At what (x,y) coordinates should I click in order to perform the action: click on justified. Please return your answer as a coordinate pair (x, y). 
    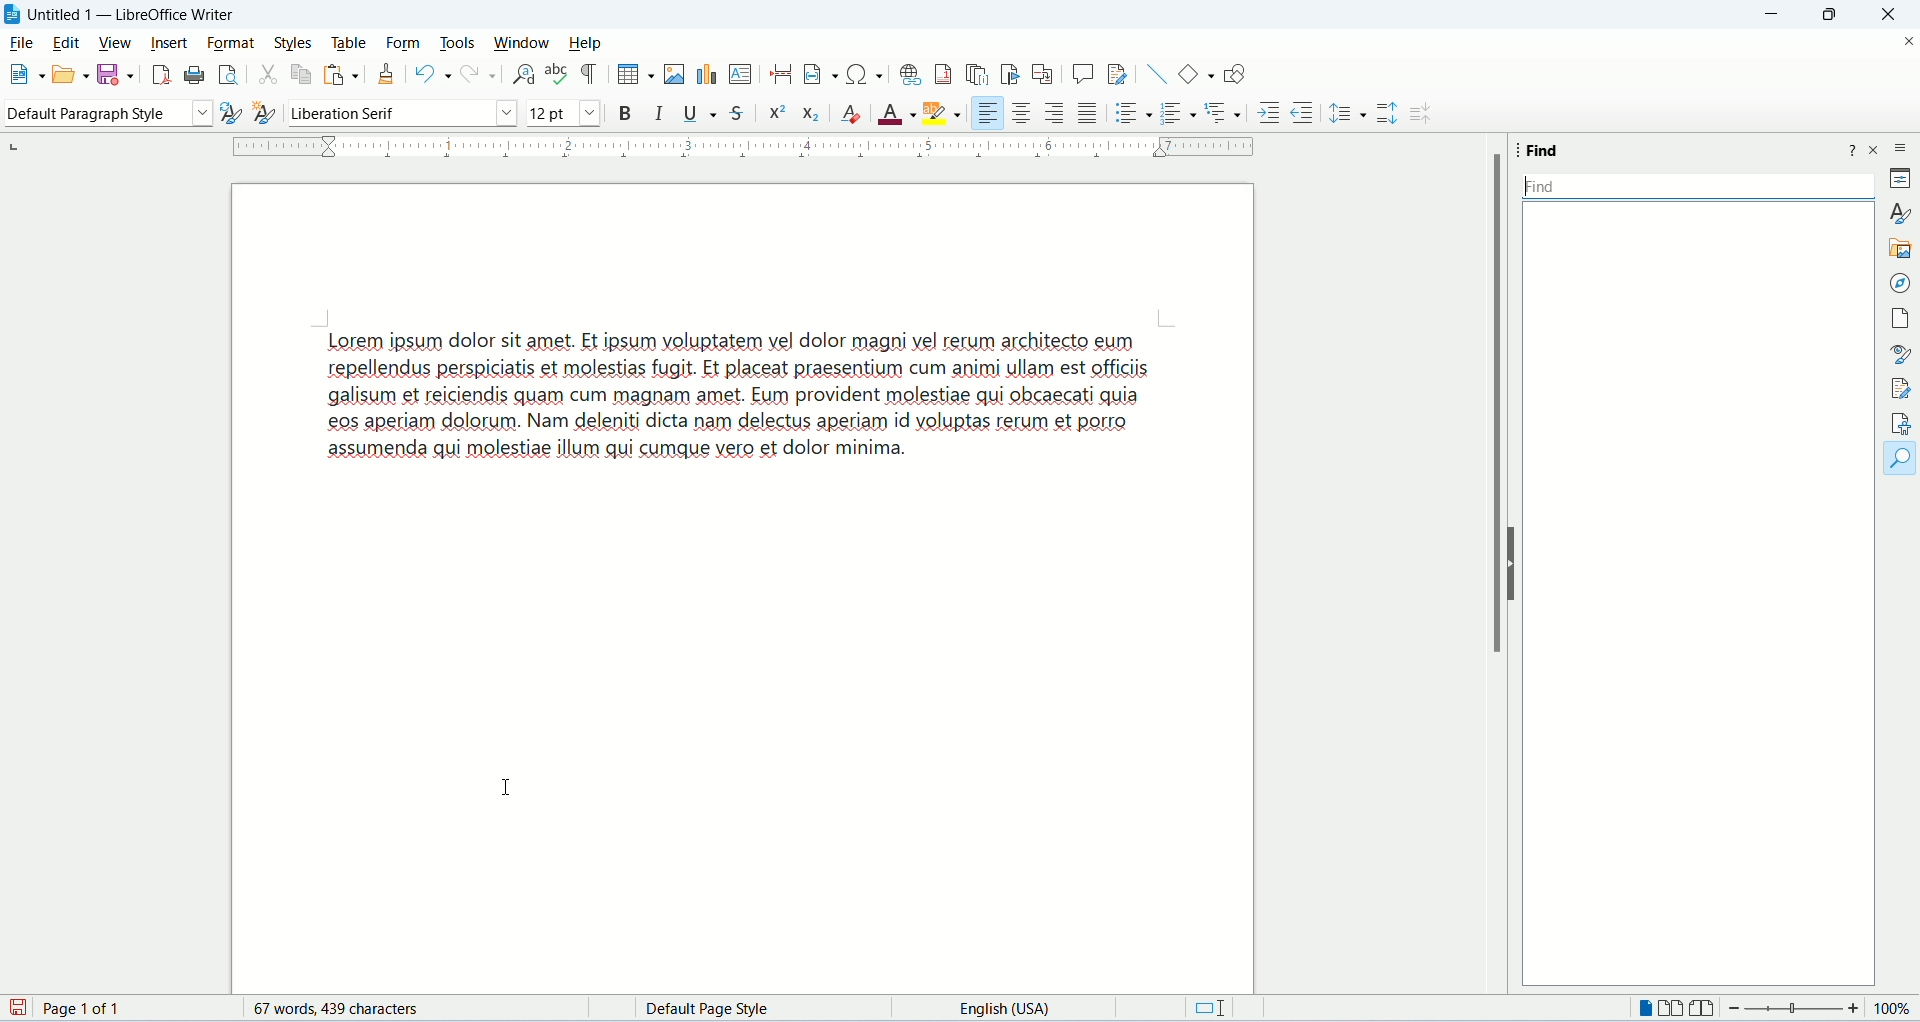
    Looking at the image, I should click on (1085, 113).